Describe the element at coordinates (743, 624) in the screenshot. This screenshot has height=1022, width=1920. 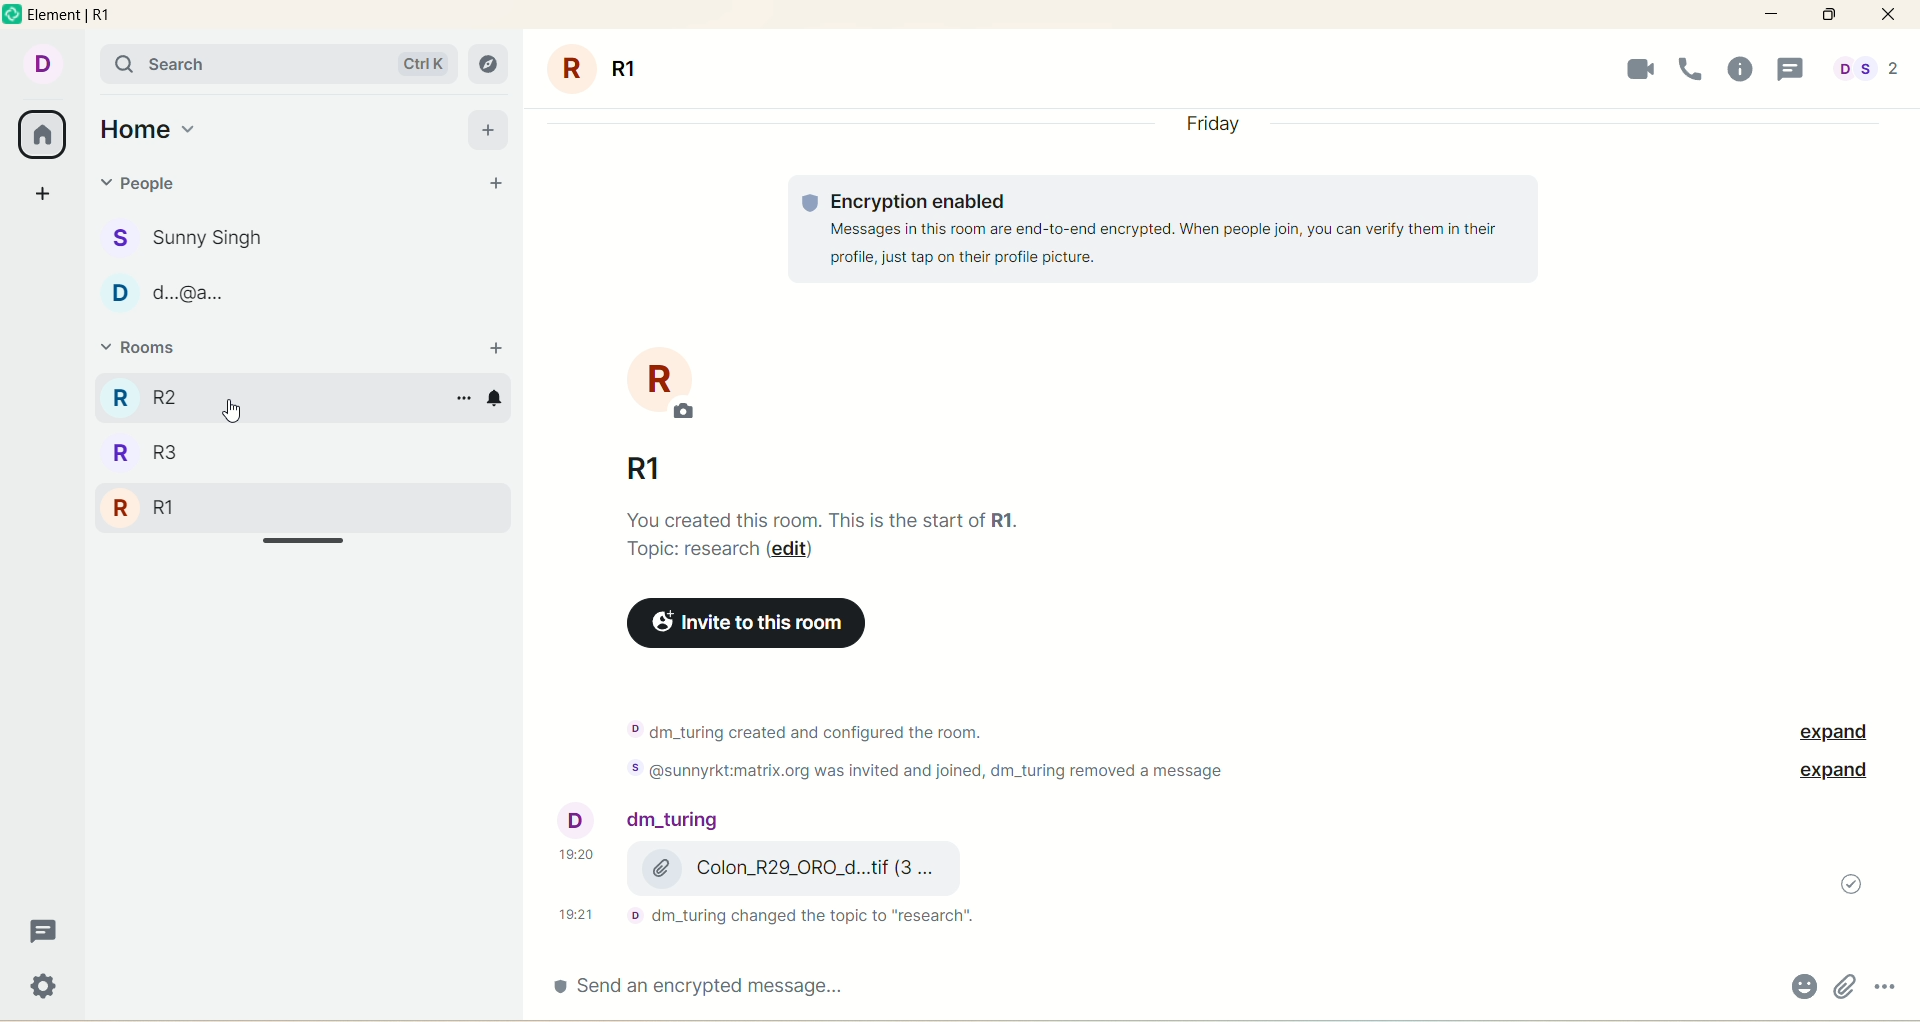
I see `invite to this room` at that location.